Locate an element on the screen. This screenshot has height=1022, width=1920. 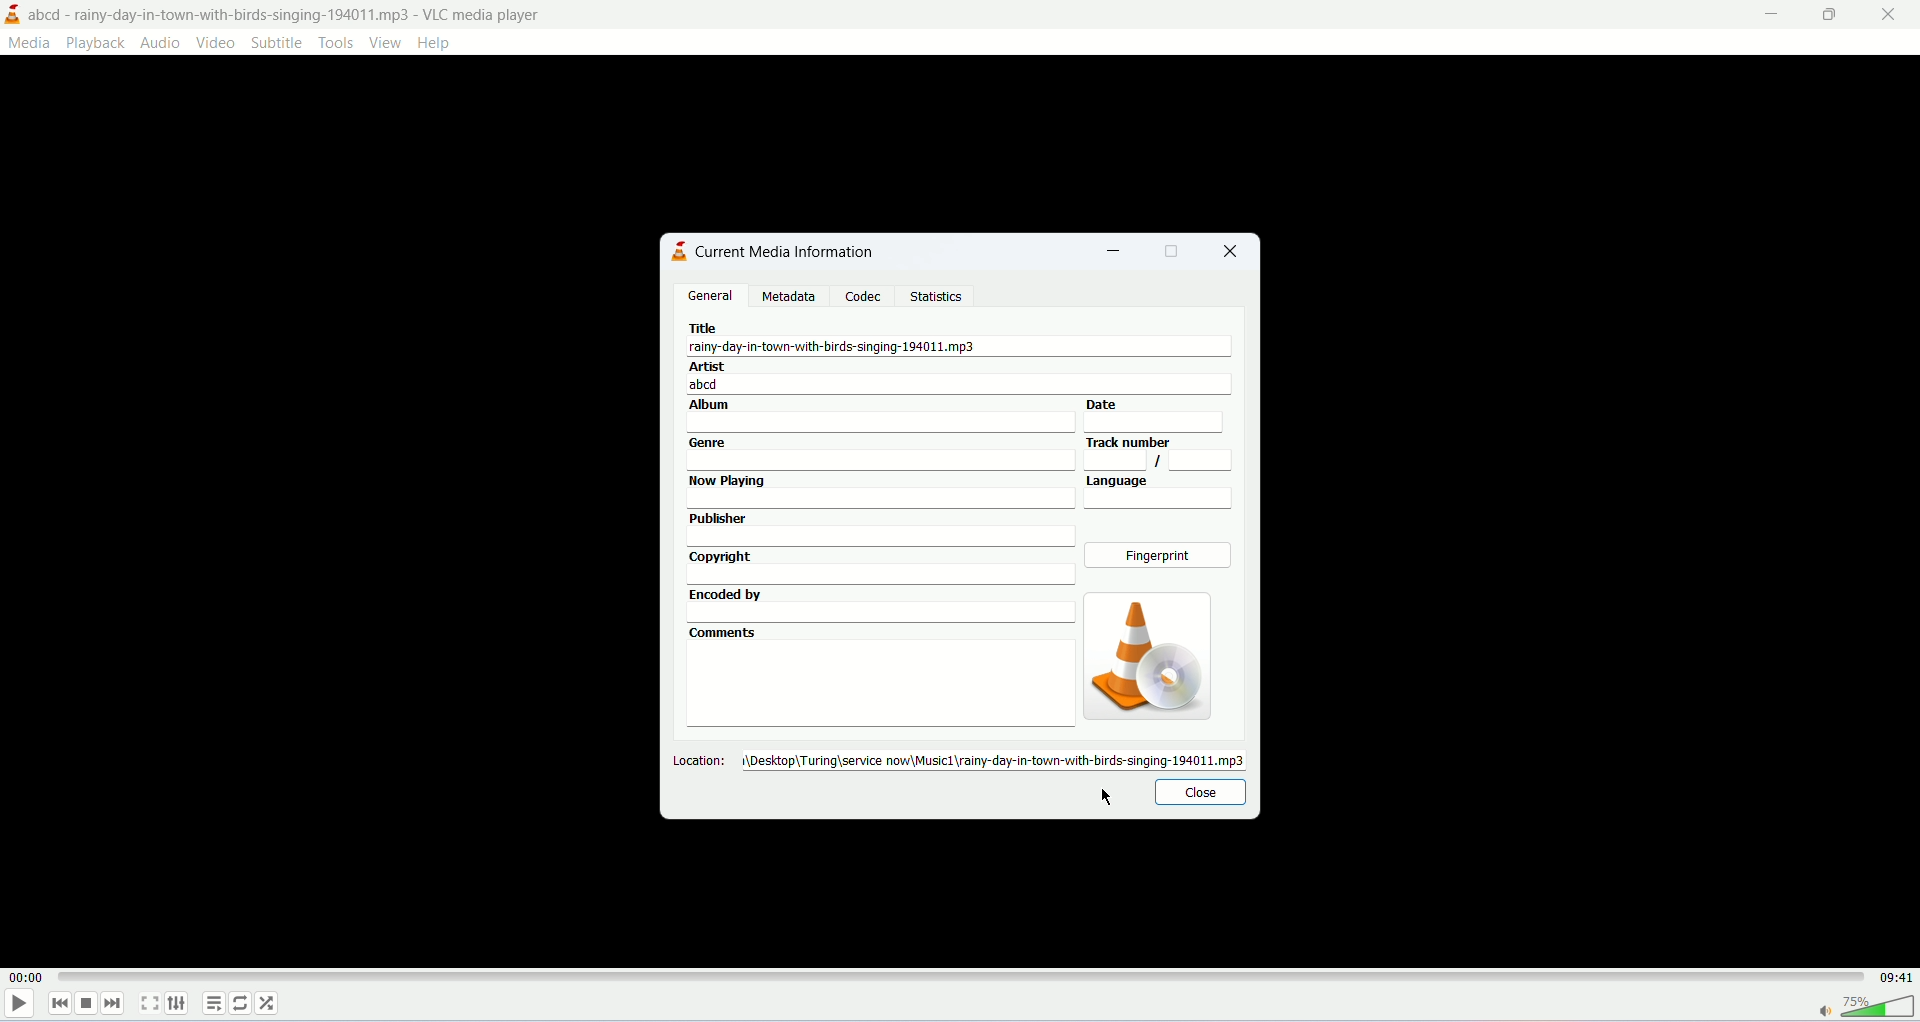
track number is located at coordinates (1159, 453).